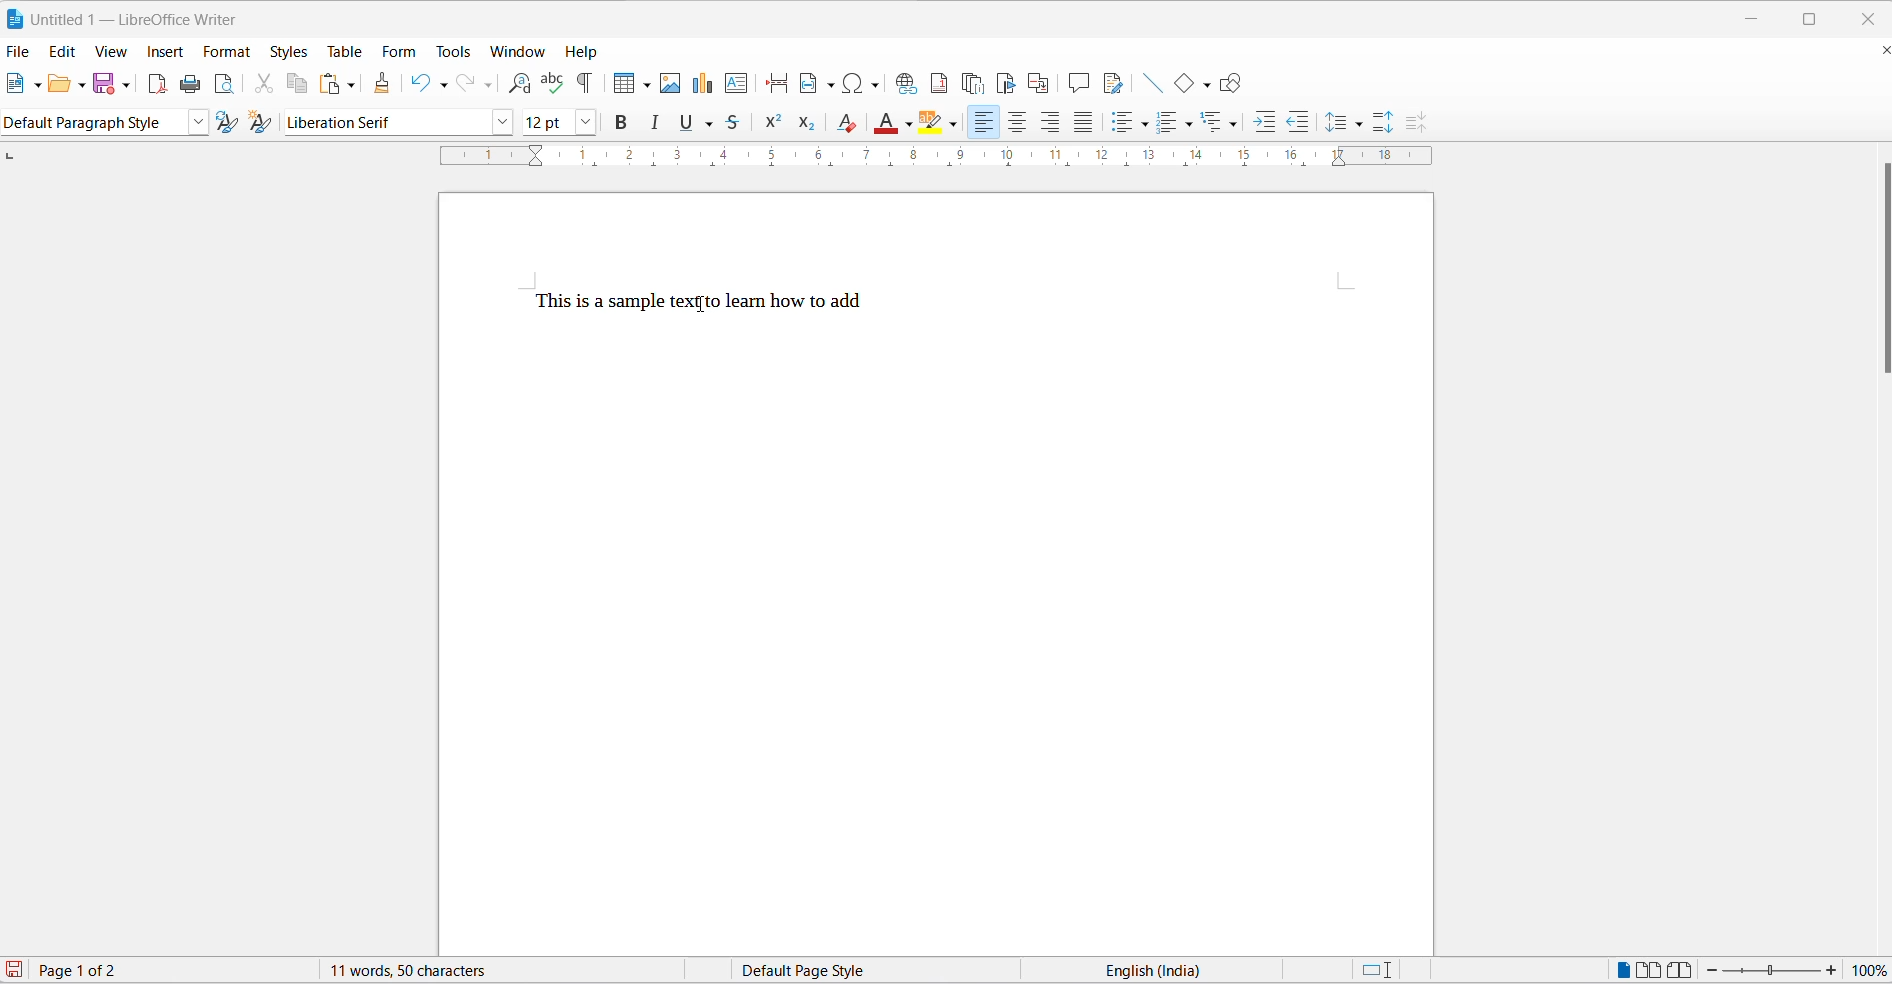  I want to click on superscript, so click(773, 124).